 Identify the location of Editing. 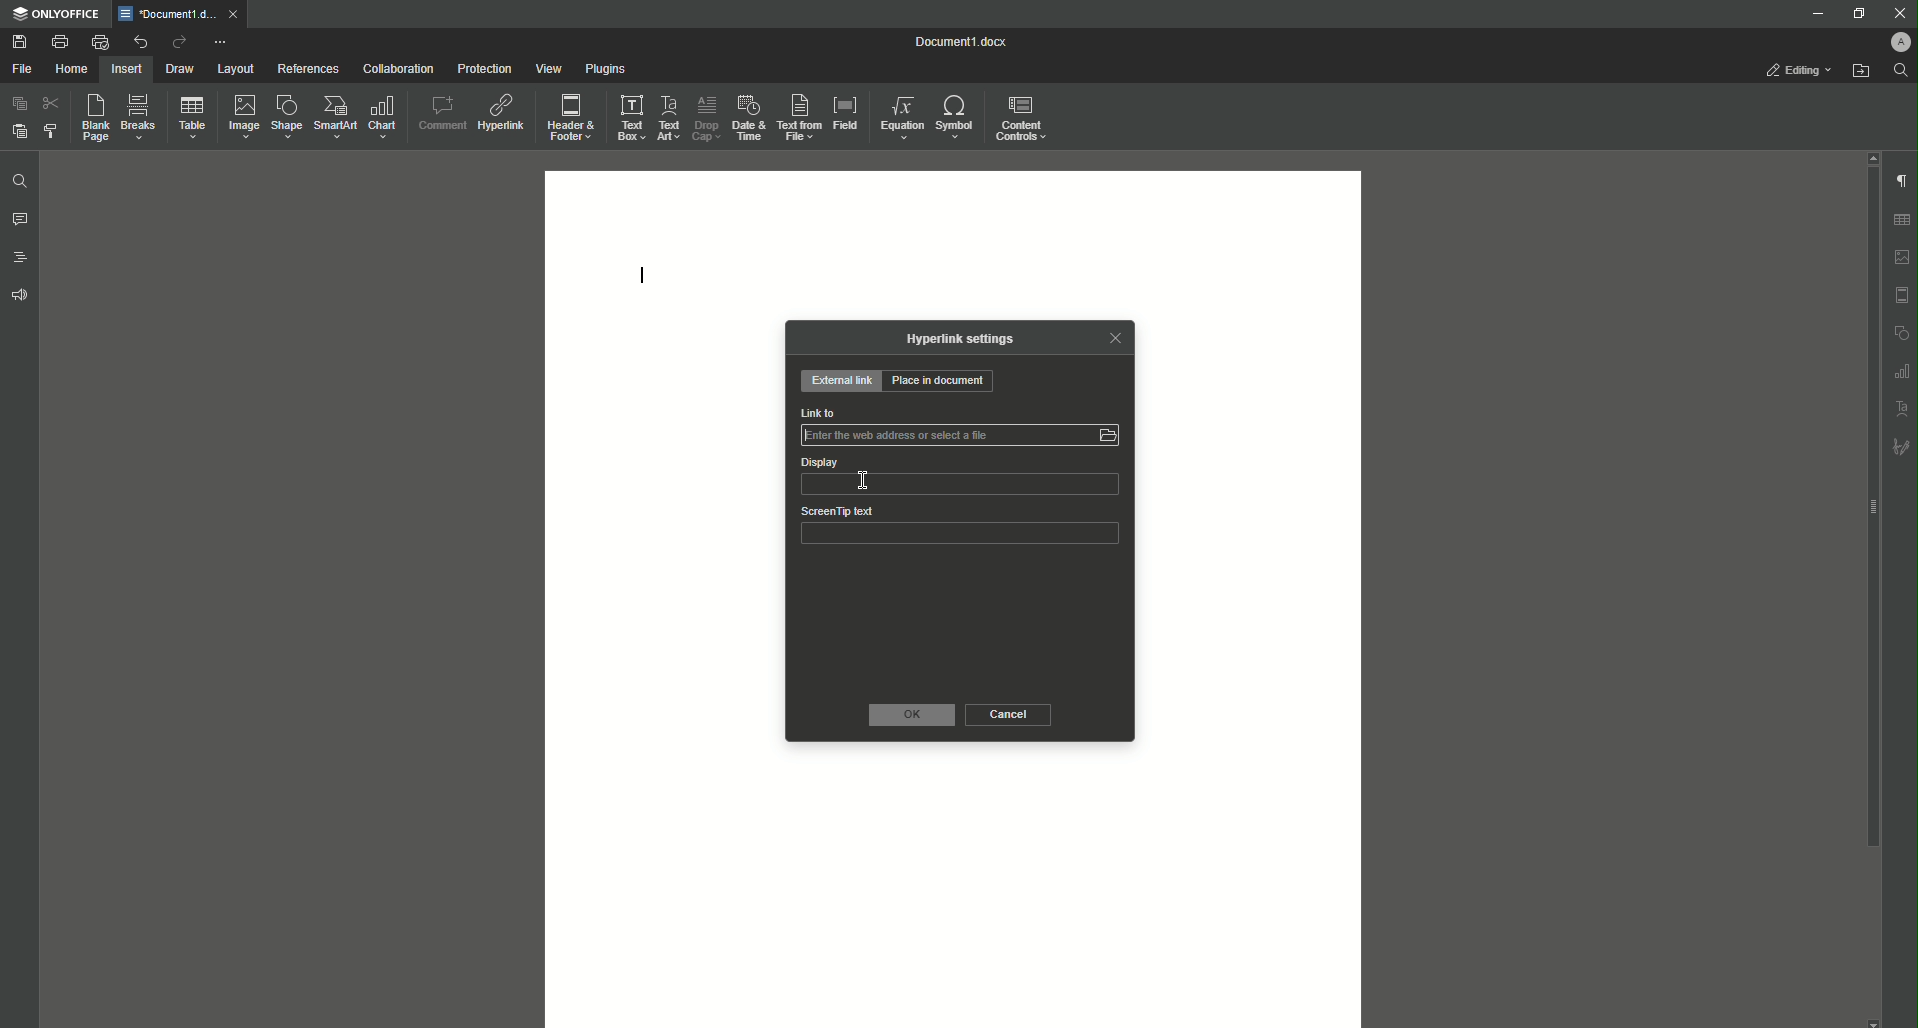
(1792, 69).